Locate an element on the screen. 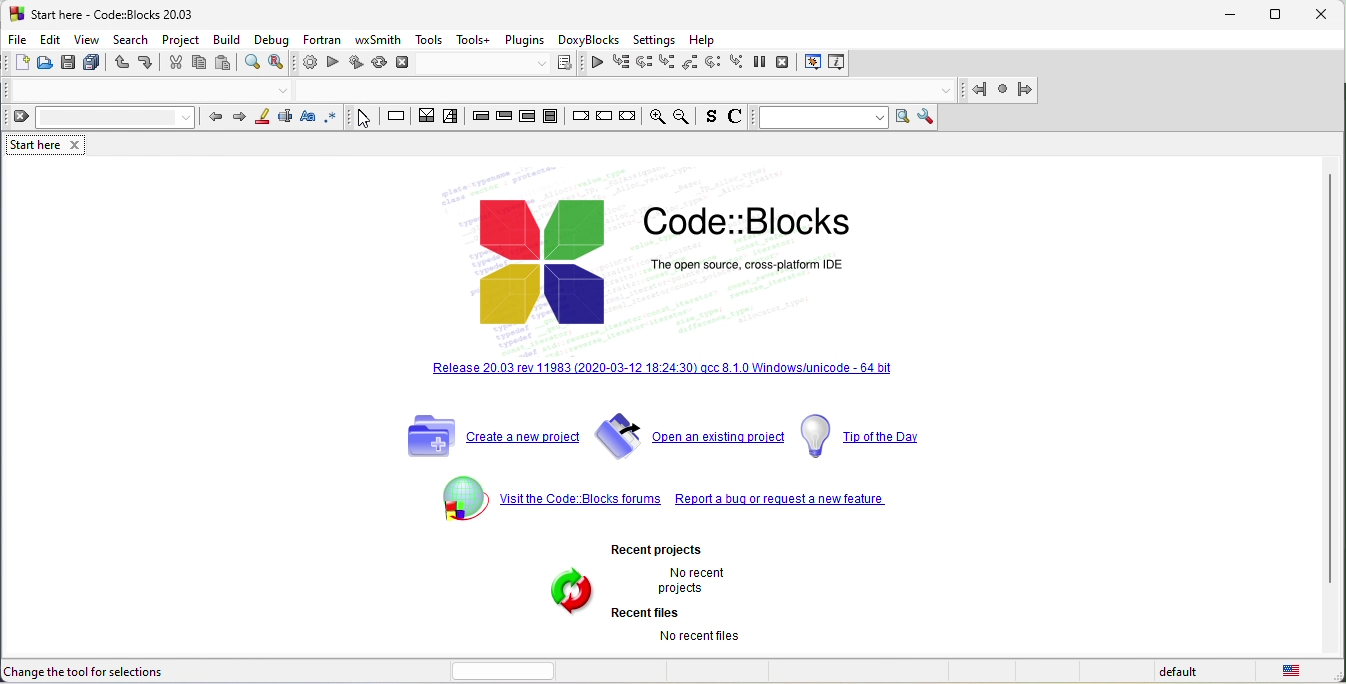  united state is located at coordinates (1290, 673).